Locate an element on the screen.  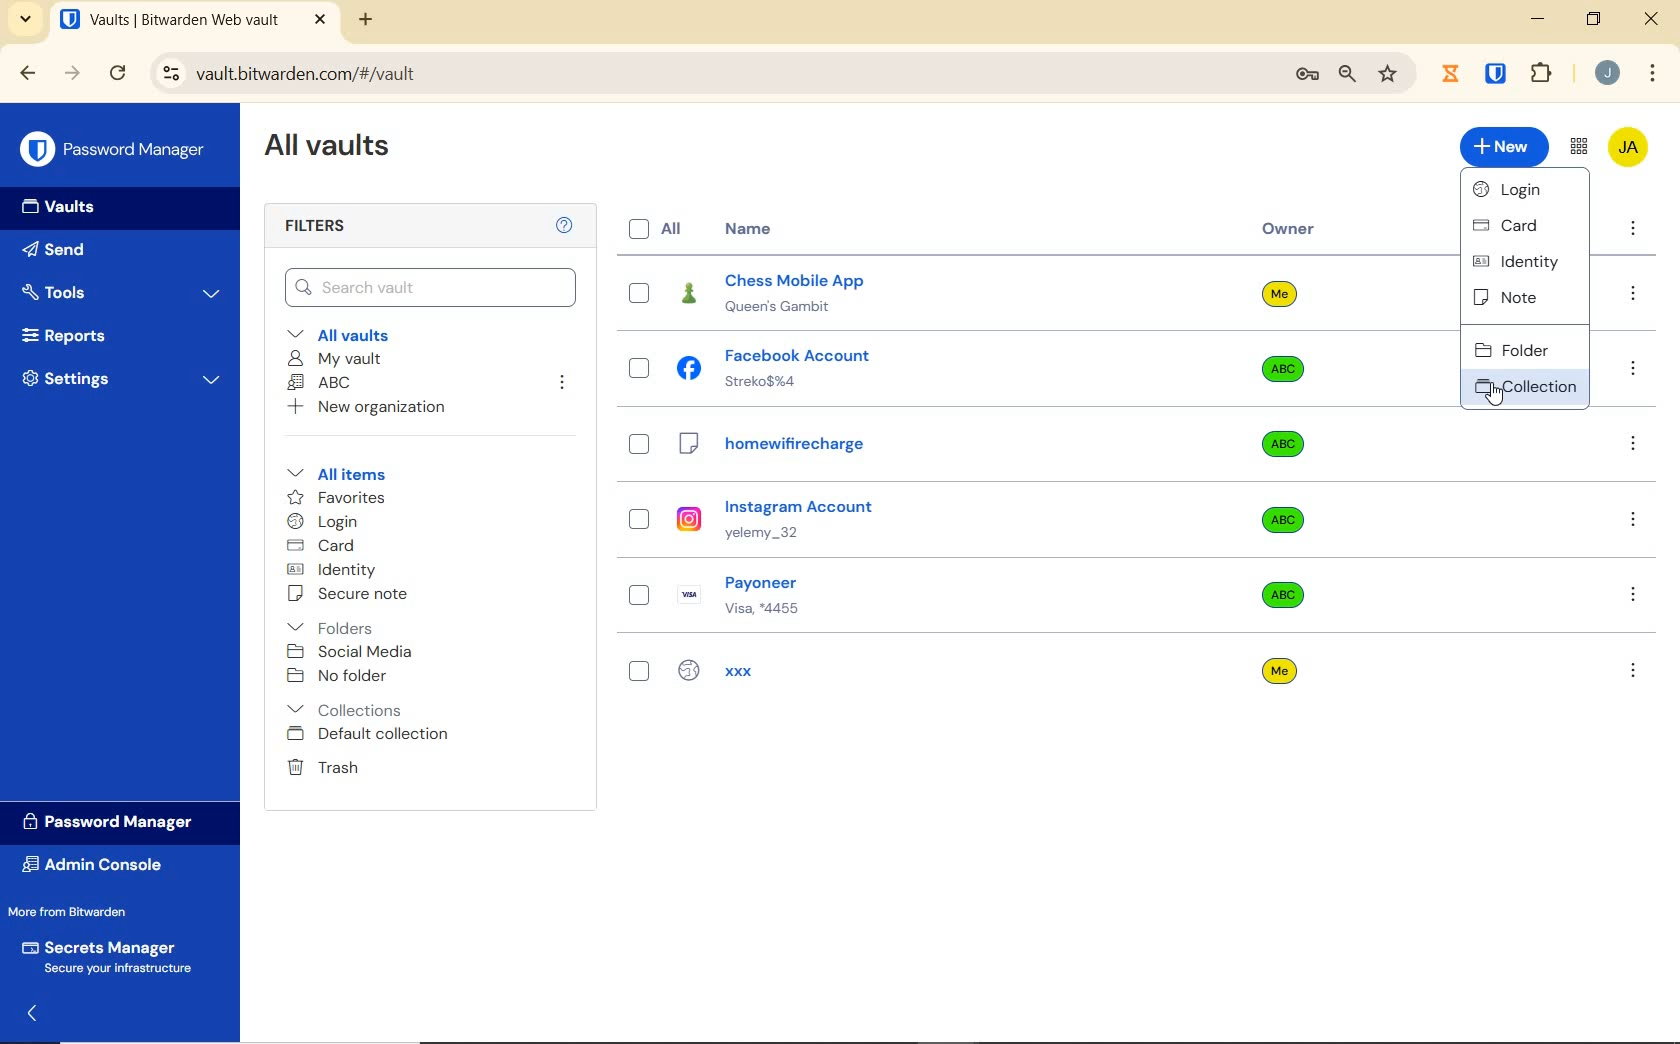
Search Vault is located at coordinates (432, 287).